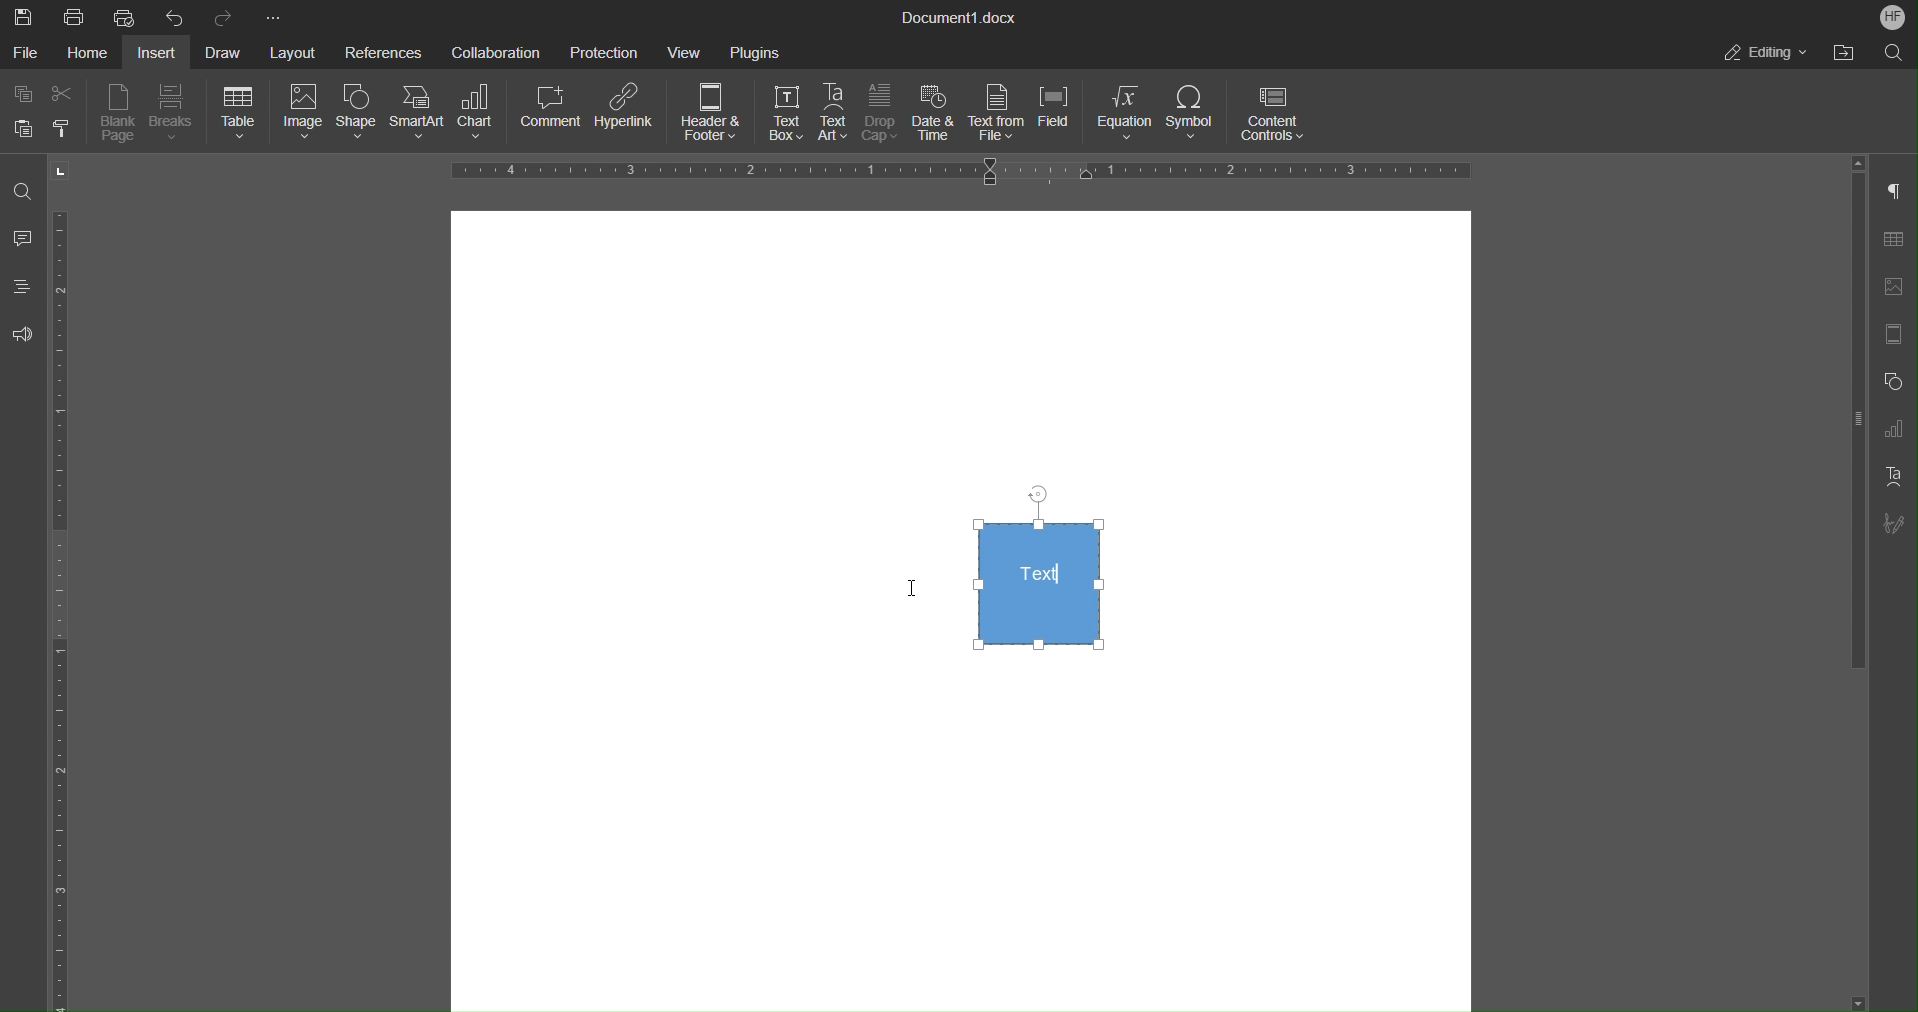 The image size is (1918, 1012). Describe the element at coordinates (238, 114) in the screenshot. I see `Table` at that location.